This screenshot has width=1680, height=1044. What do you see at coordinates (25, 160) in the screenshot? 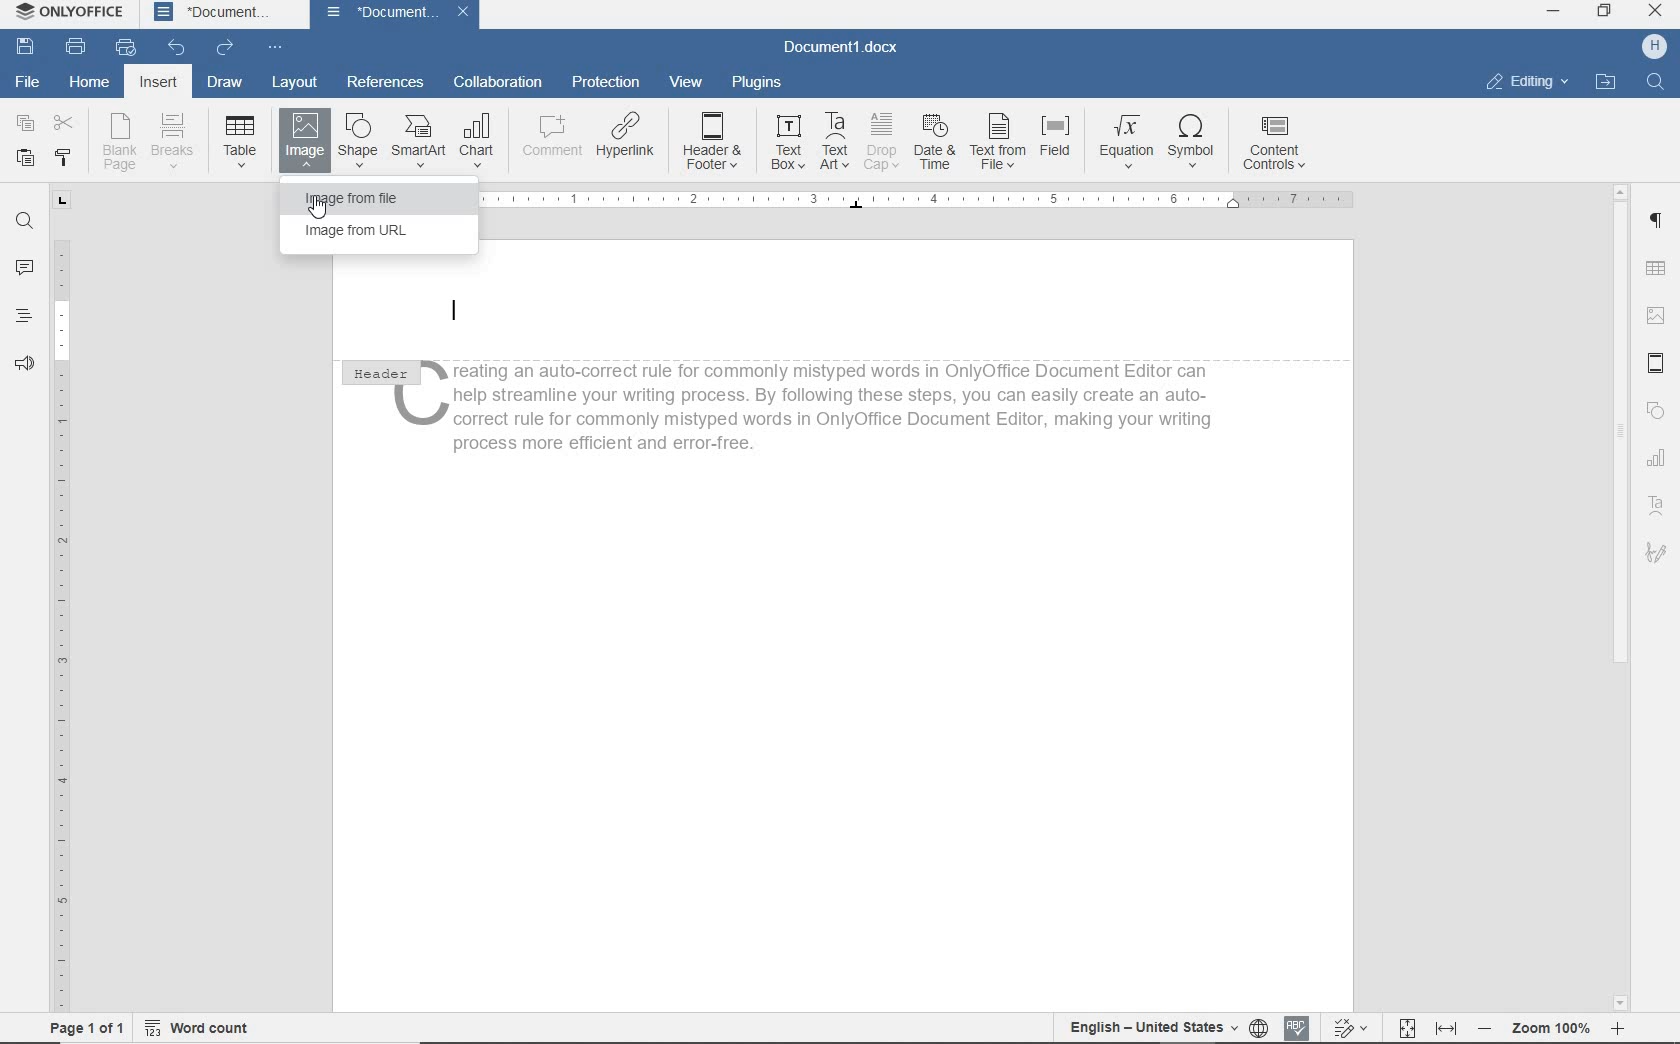
I see `PASTE` at bounding box center [25, 160].